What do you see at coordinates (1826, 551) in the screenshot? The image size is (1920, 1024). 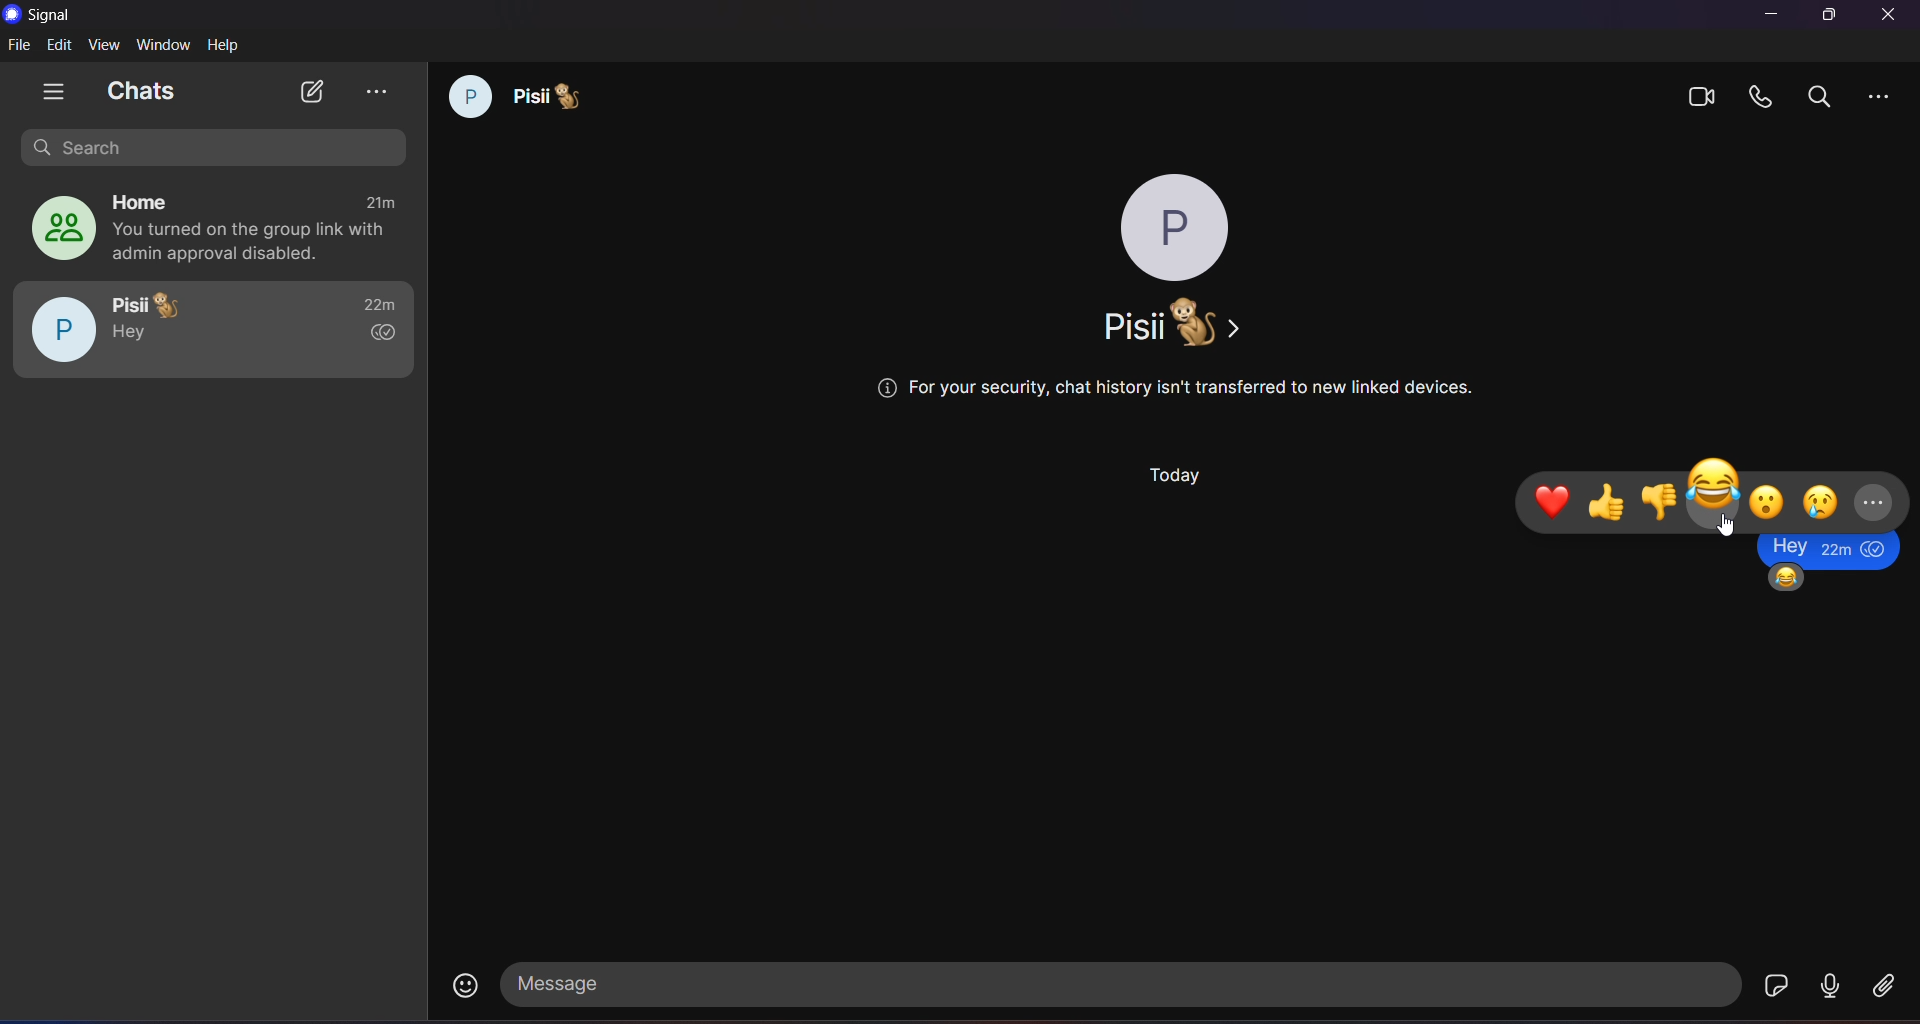 I see `message` at bounding box center [1826, 551].